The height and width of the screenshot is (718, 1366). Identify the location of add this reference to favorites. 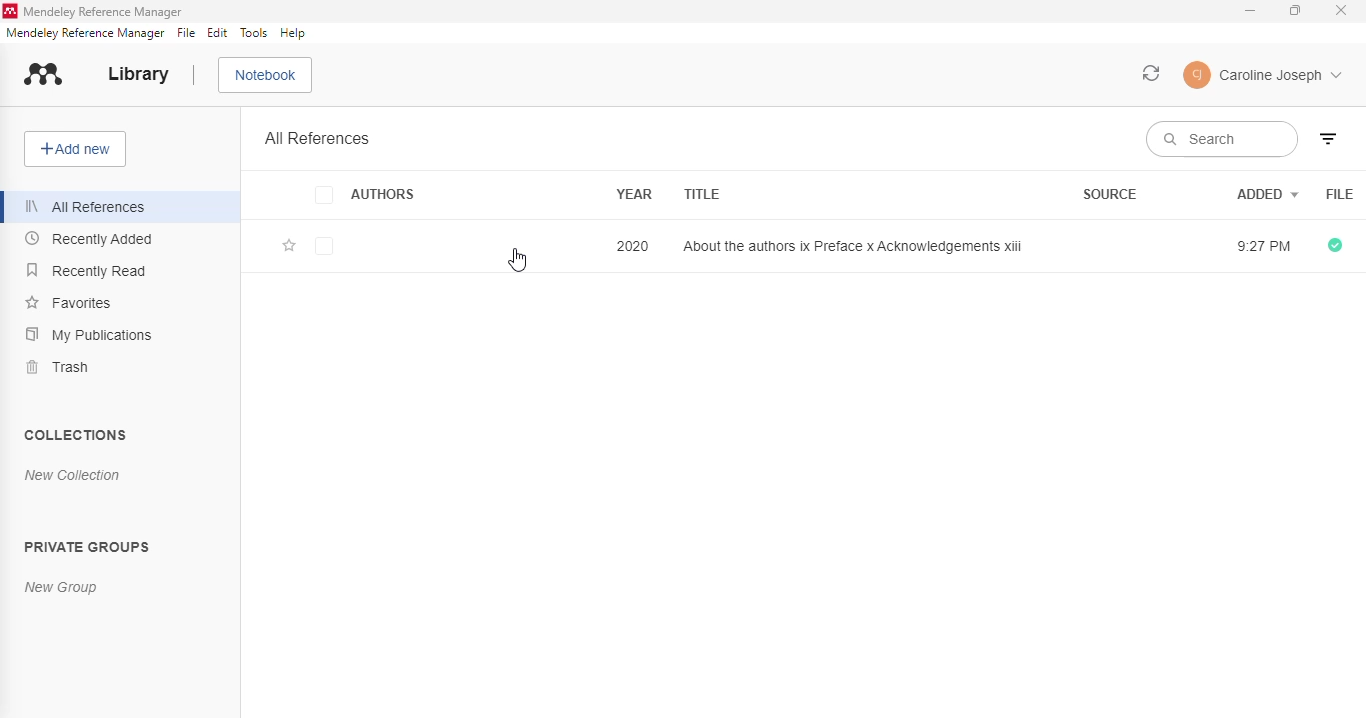
(289, 246).